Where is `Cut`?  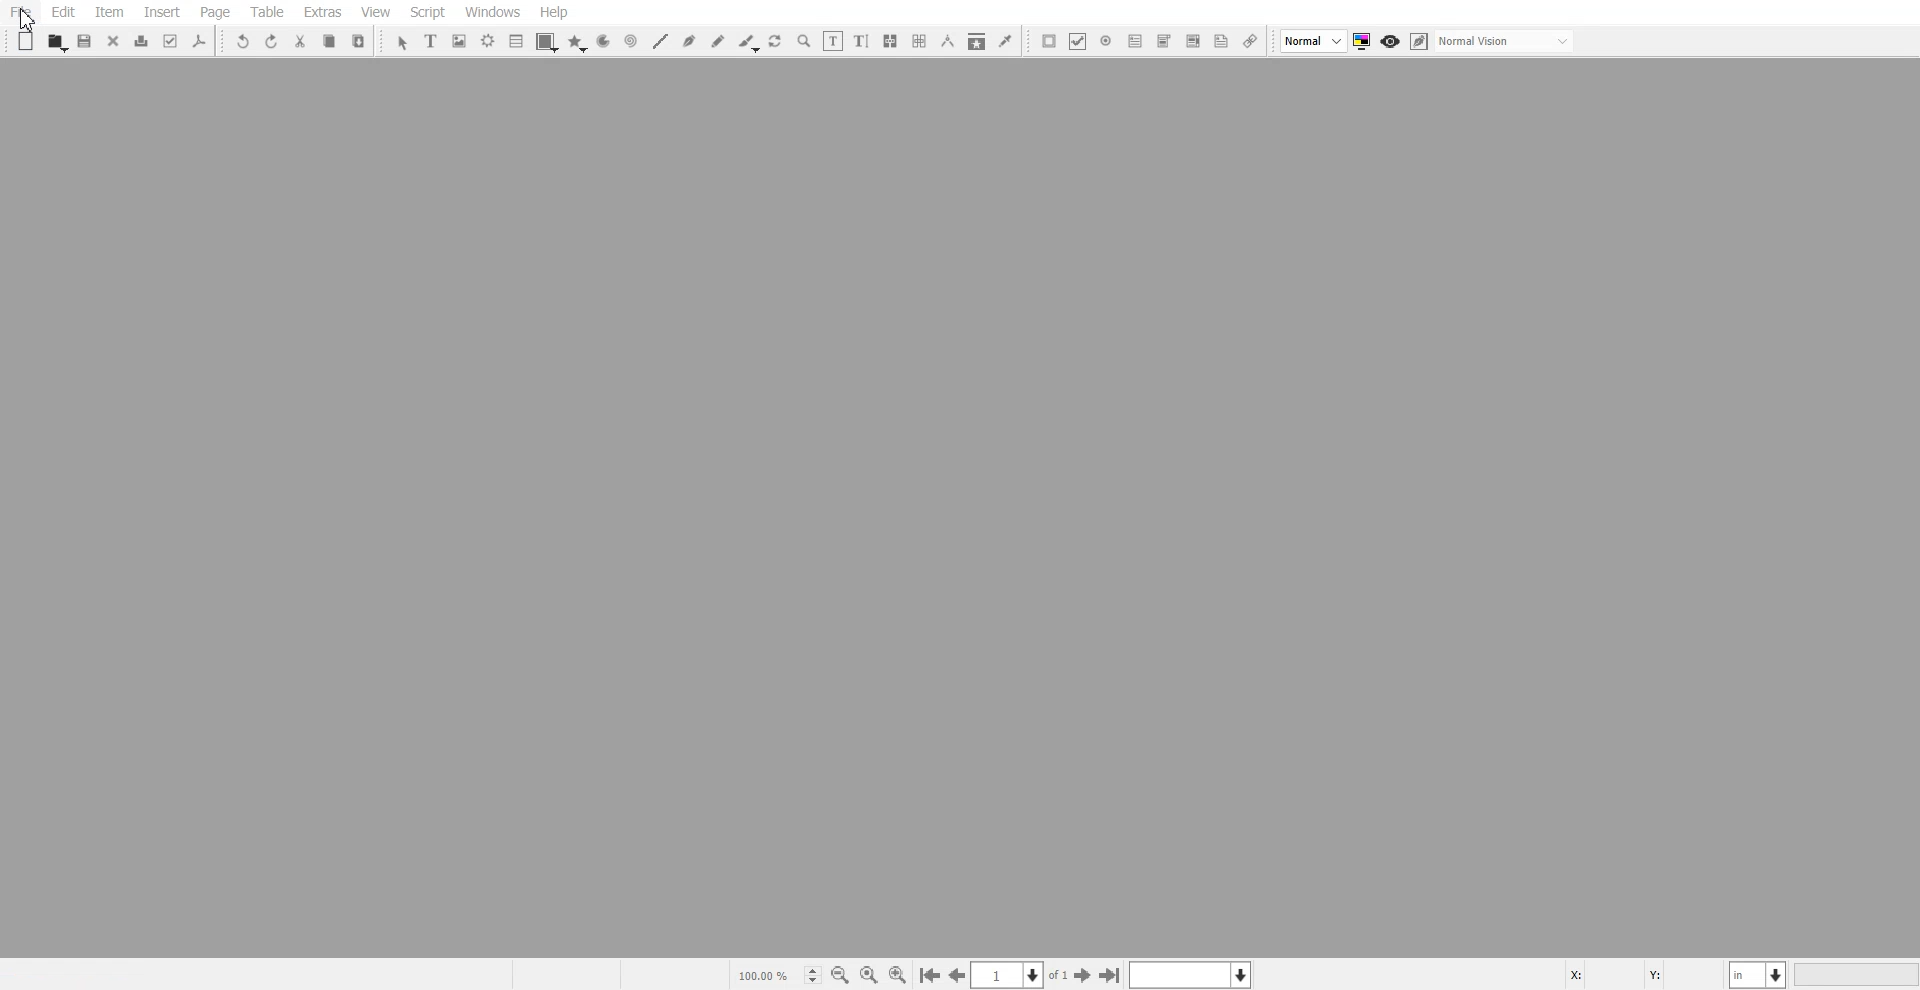
Cut is located at coordinates (300, 41).